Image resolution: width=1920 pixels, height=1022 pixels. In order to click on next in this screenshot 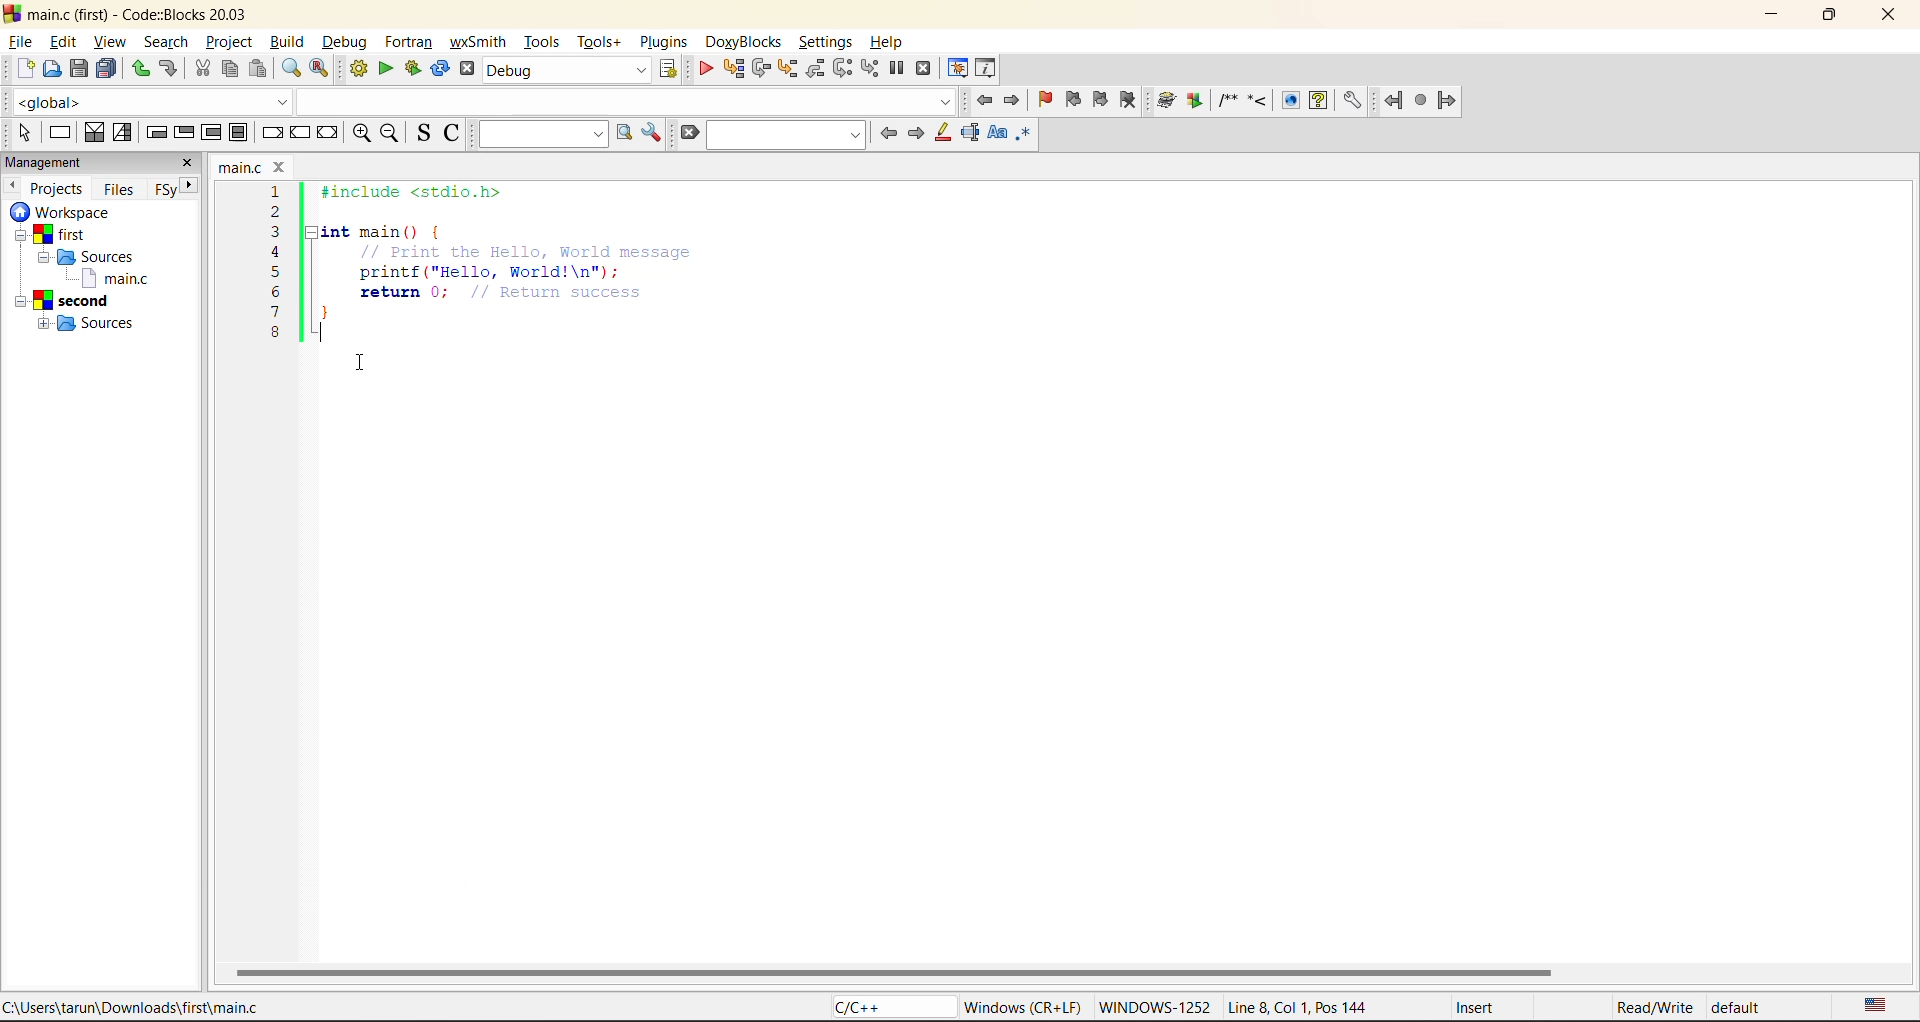, I will do `click(192, 186)`.